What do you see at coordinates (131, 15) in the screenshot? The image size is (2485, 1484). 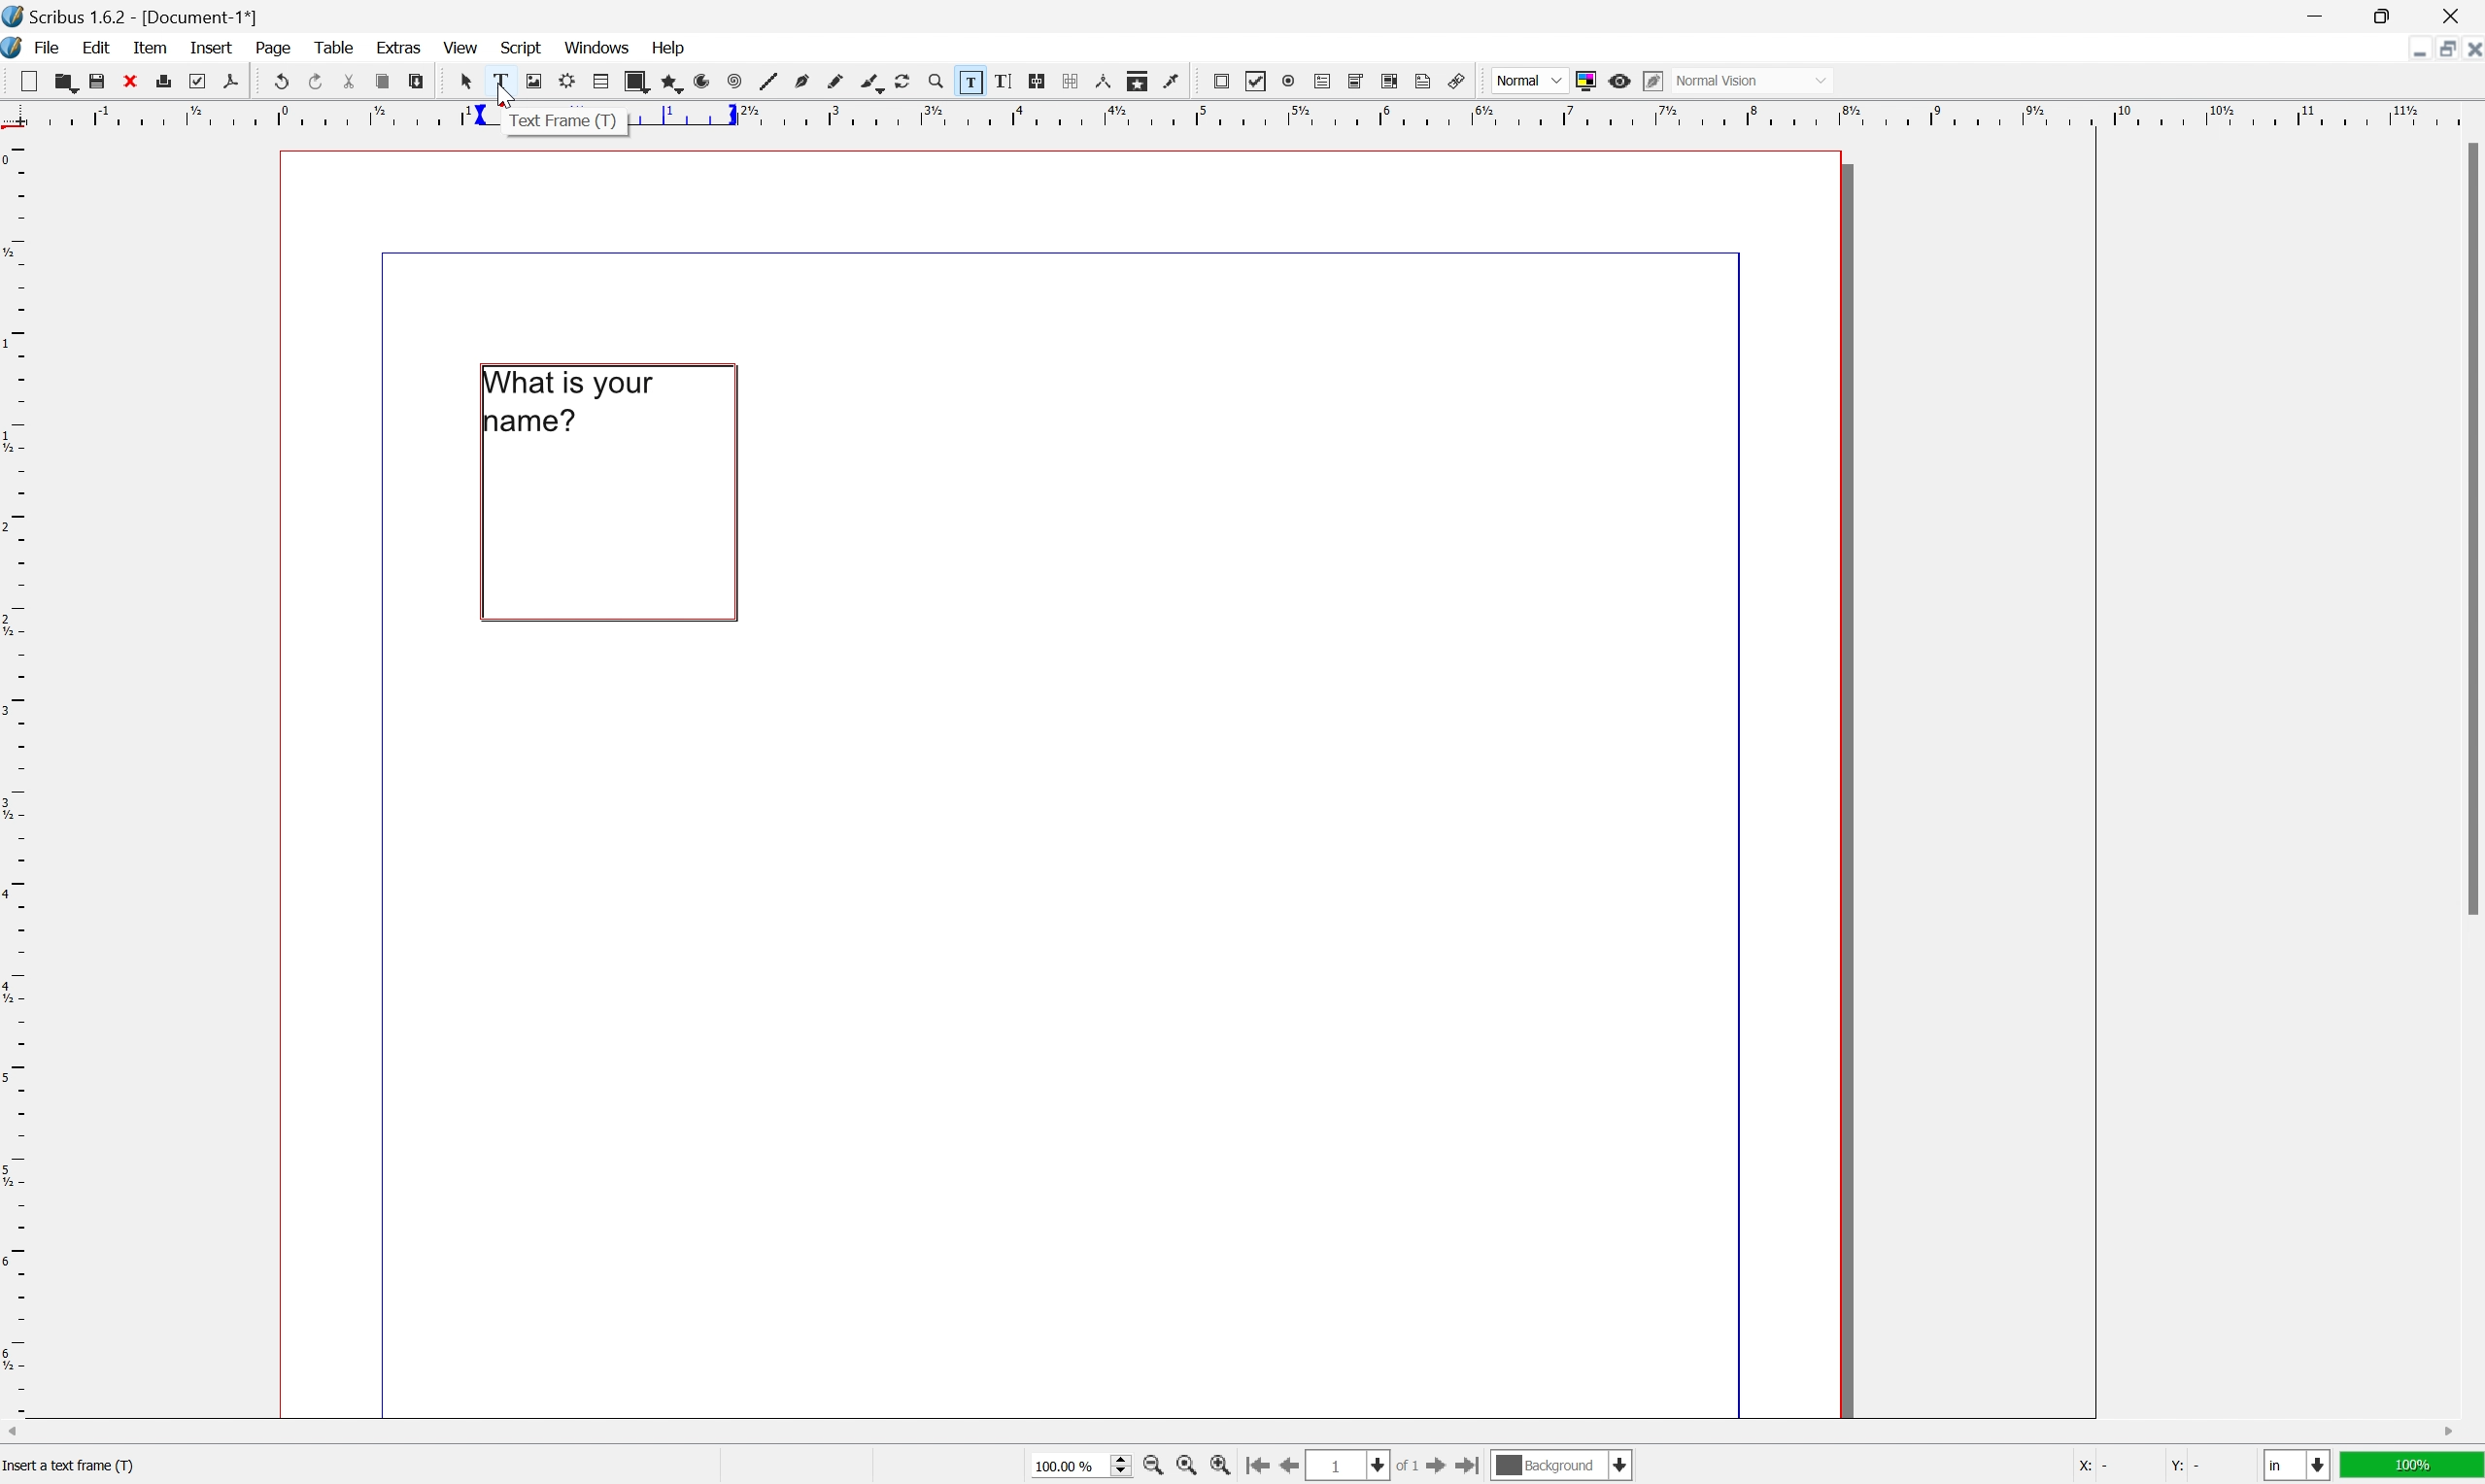 I see `scribus 1.6.2 - [document-1*]` at bounding box center [131, 15].